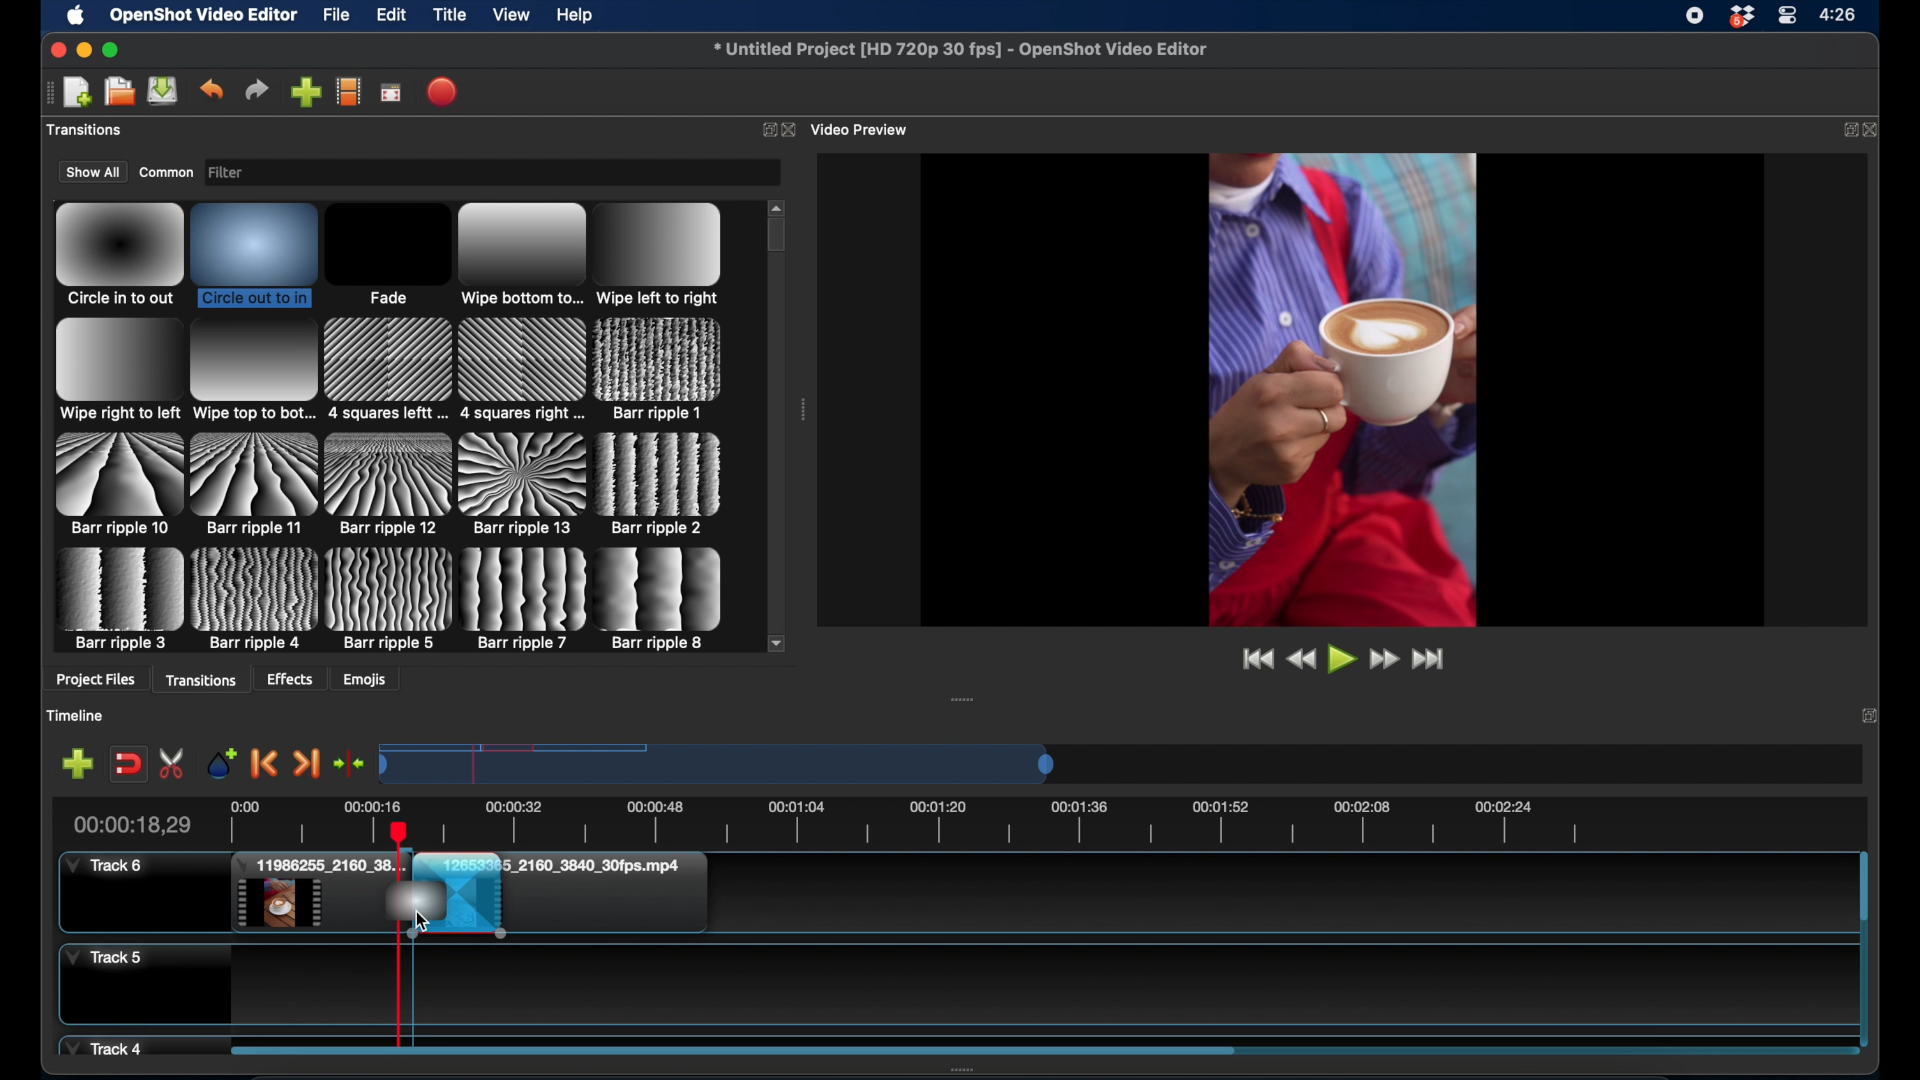 This screenshot has width=1920, height=1080. I want to click on jump to start, so click(1254, 658).